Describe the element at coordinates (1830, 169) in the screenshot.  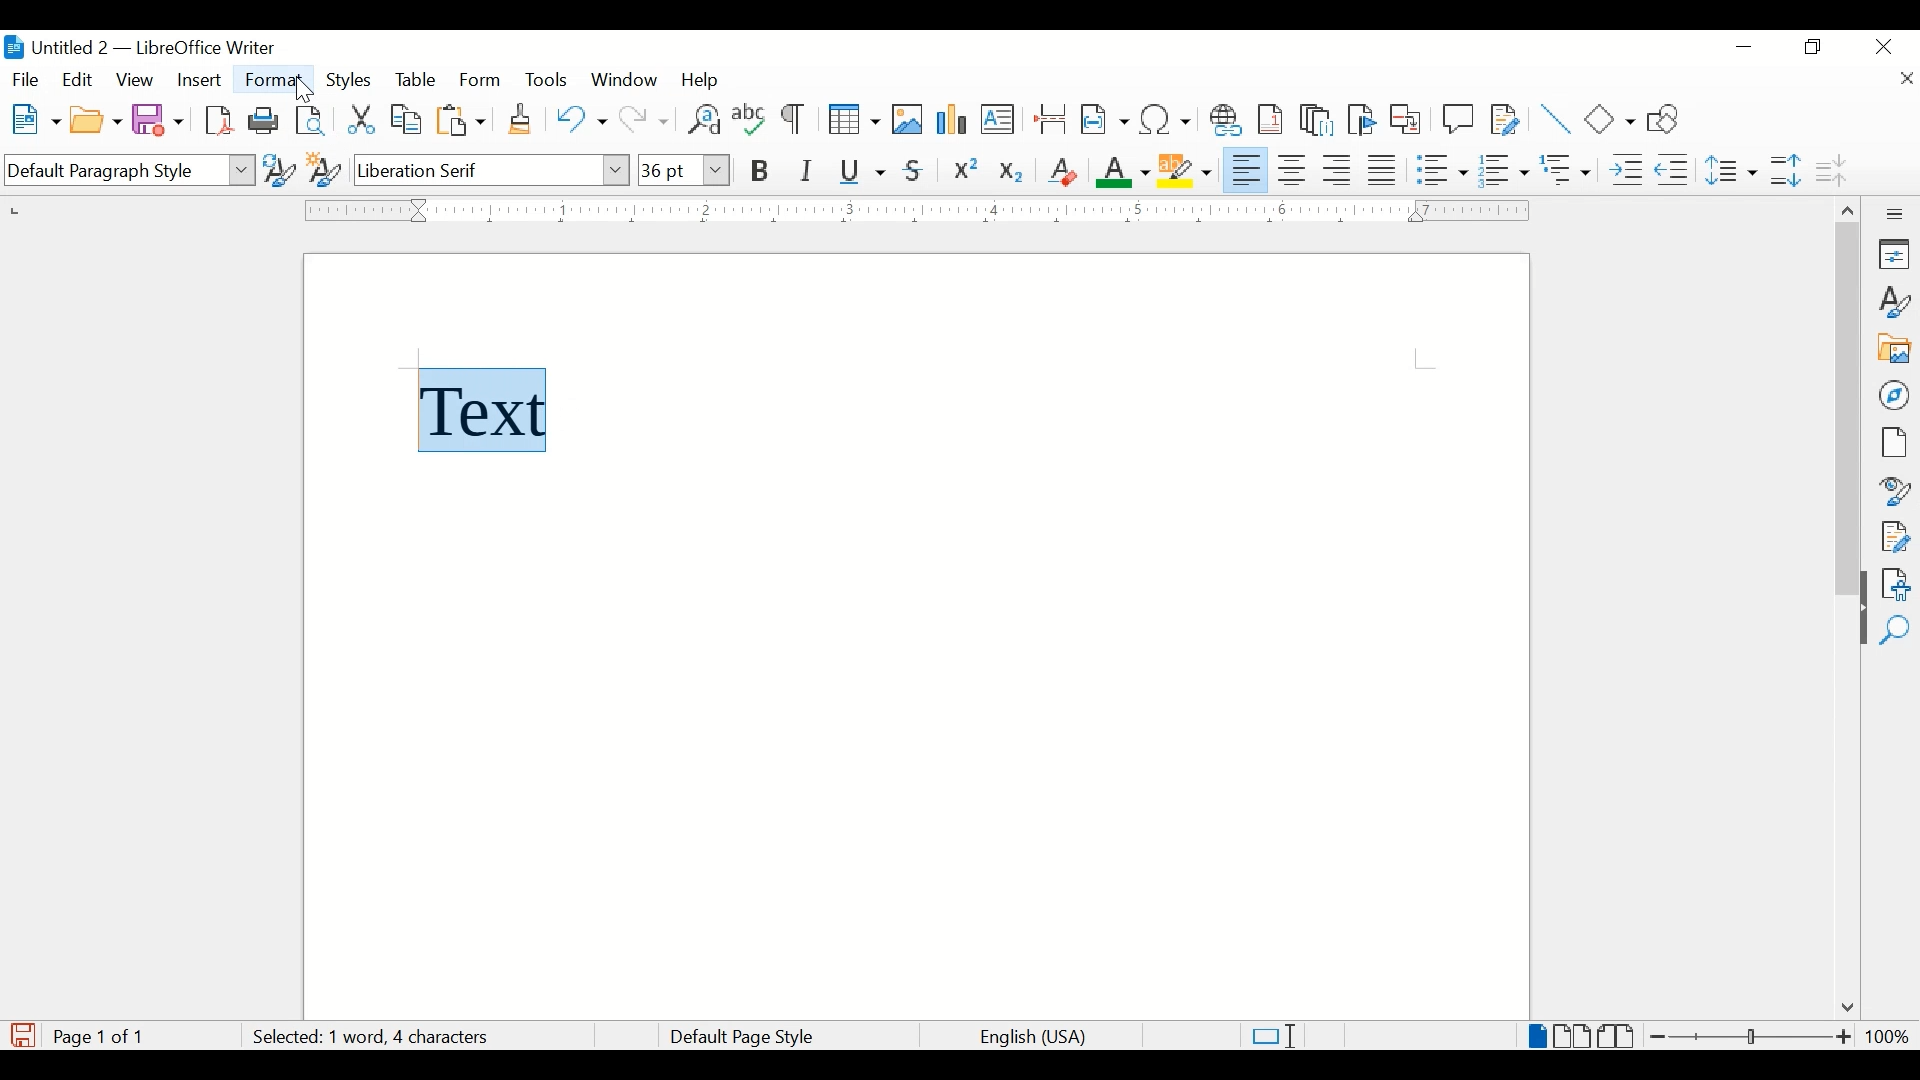
I see `decrease paragraph spacing` at that location.